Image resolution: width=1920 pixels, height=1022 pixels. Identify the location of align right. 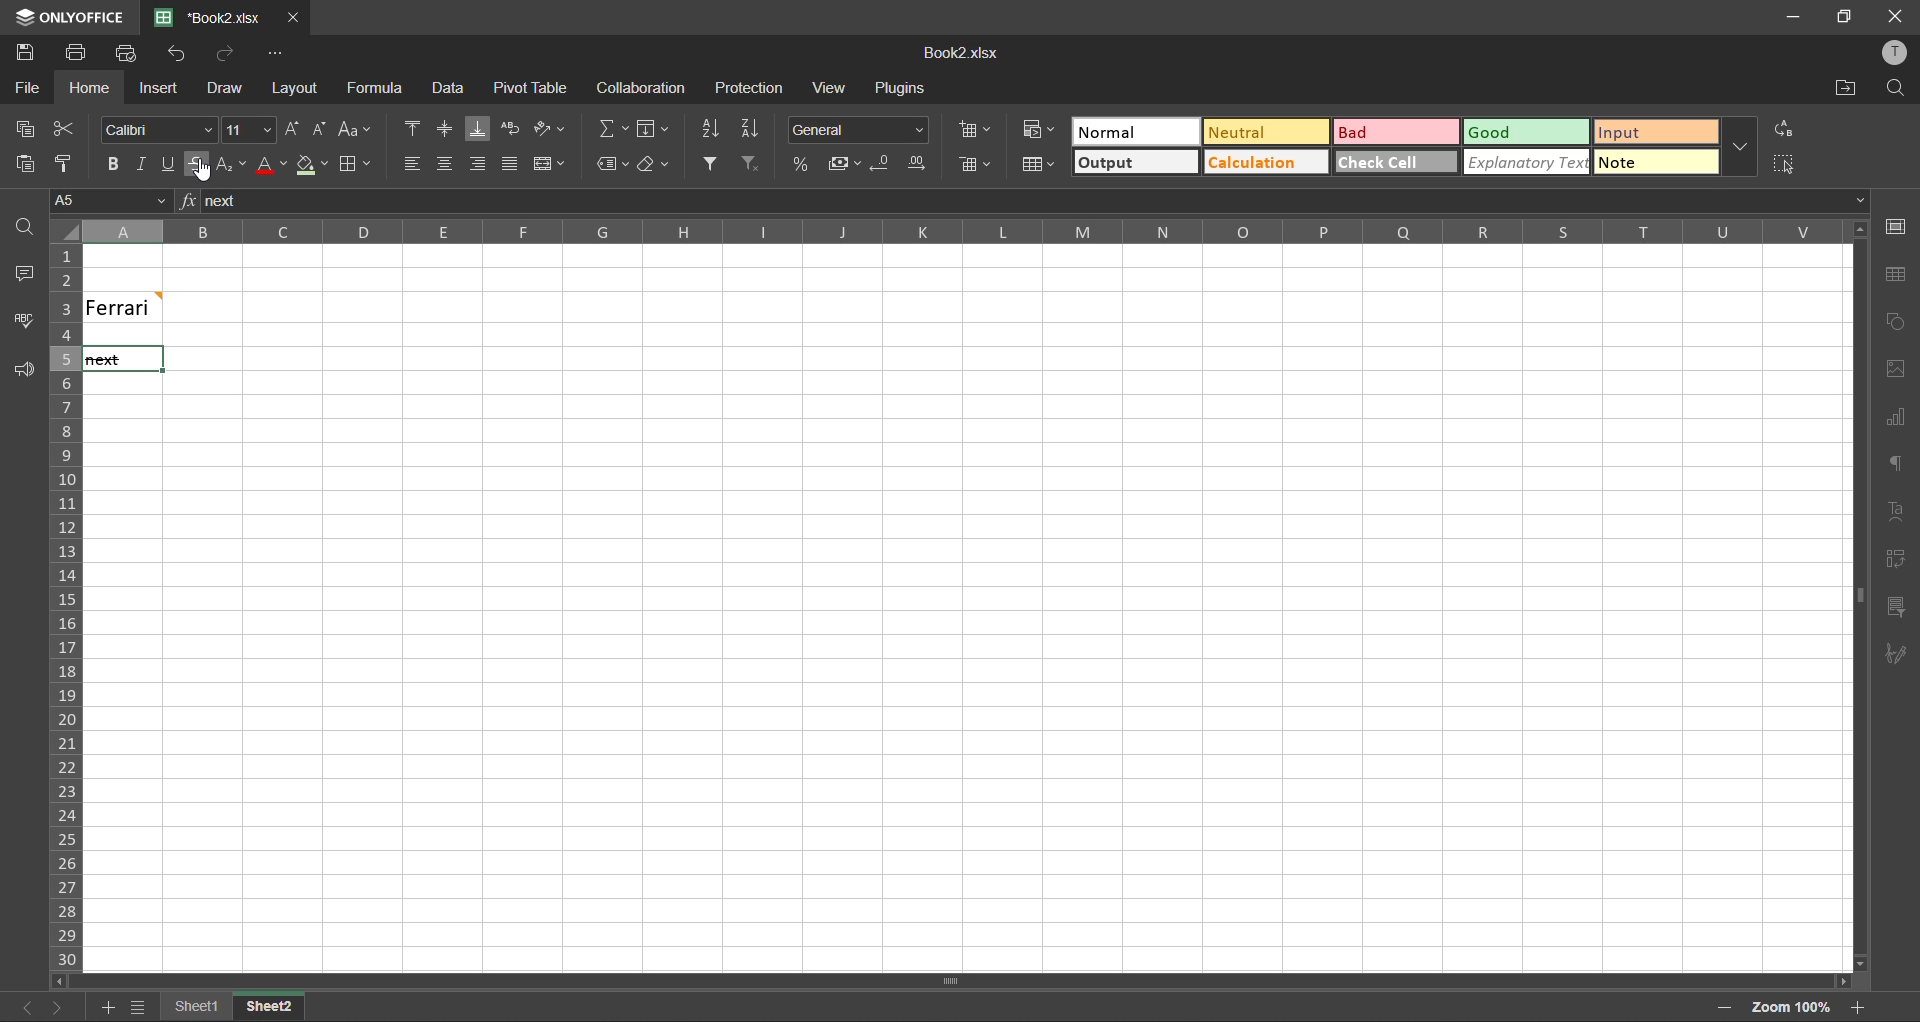
(479, 164).